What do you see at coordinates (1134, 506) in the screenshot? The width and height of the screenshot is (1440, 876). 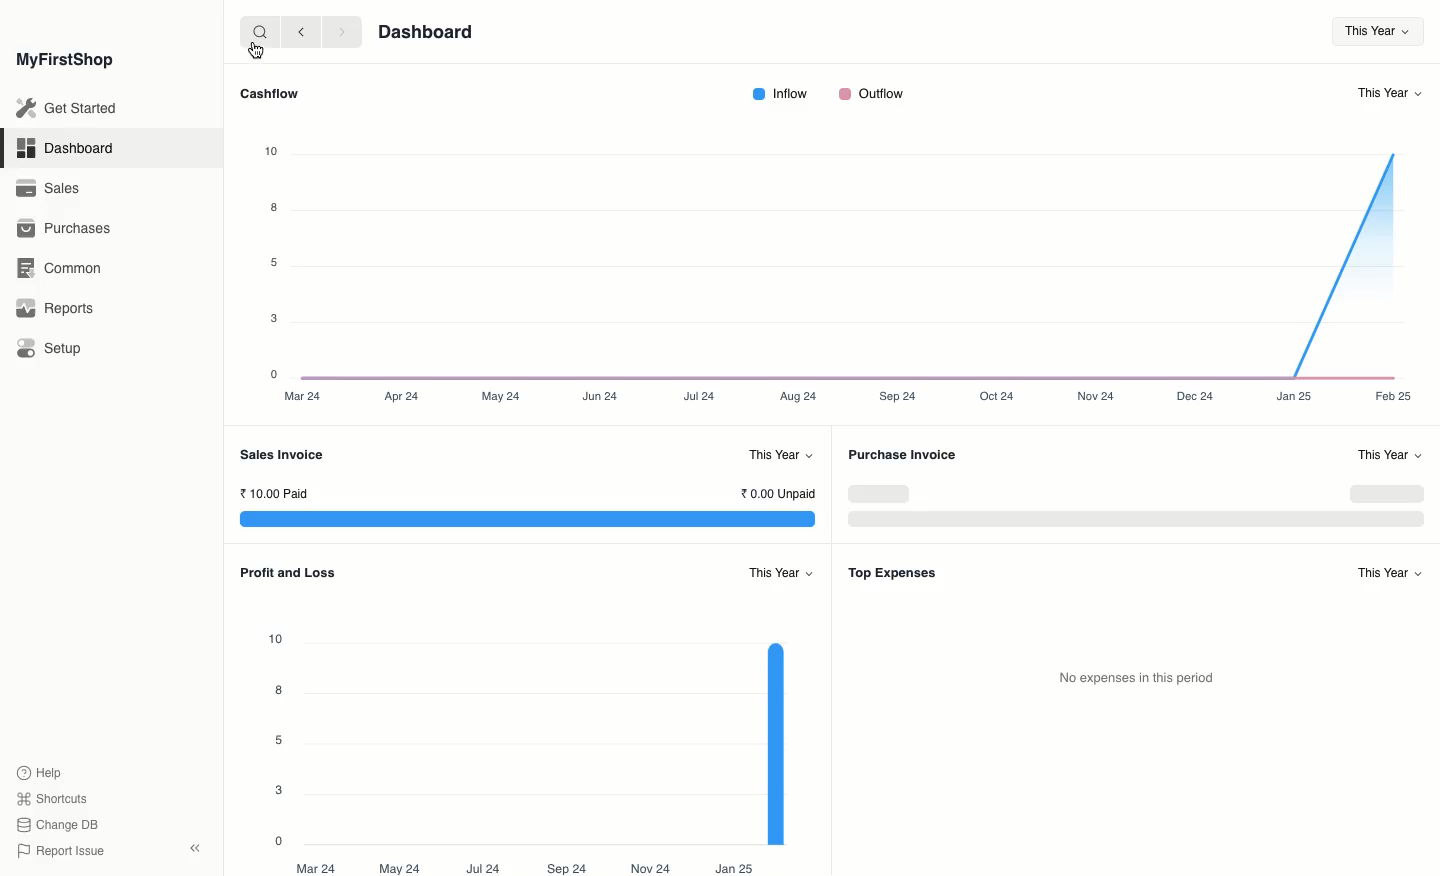 I see `Graph` at bounding box center [1134, 506].